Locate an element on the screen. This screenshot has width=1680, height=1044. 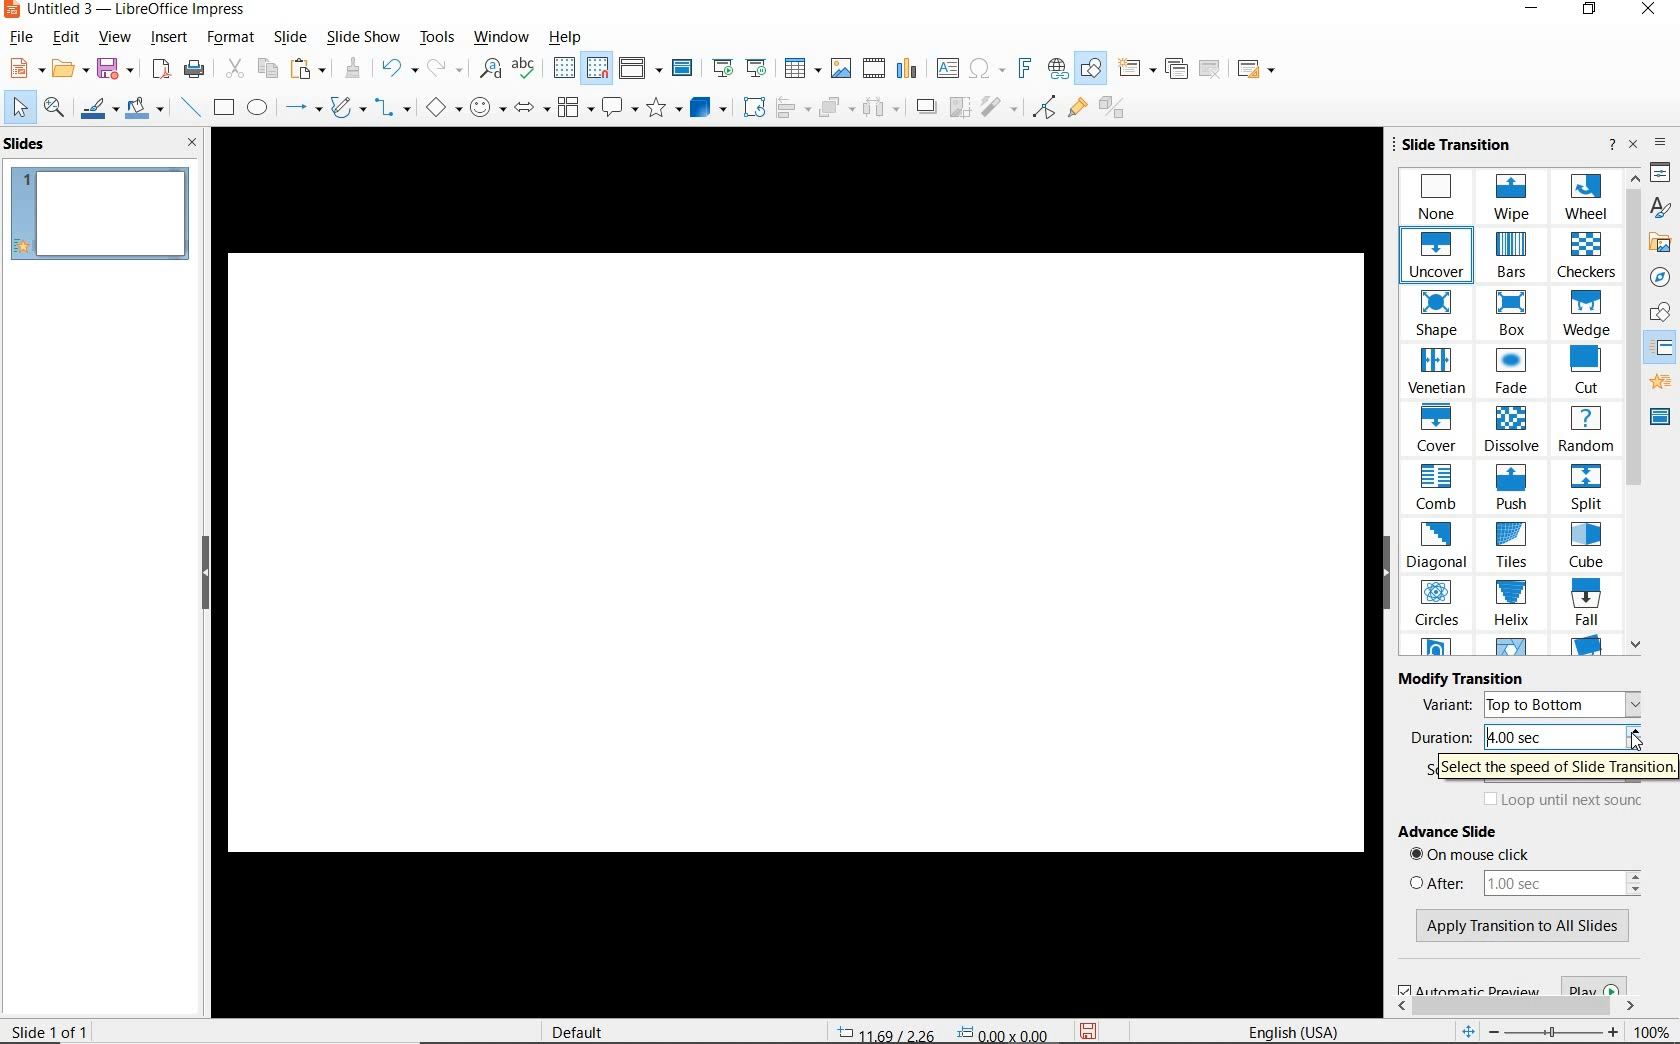
UNDO is located at coordinates (401, 67).